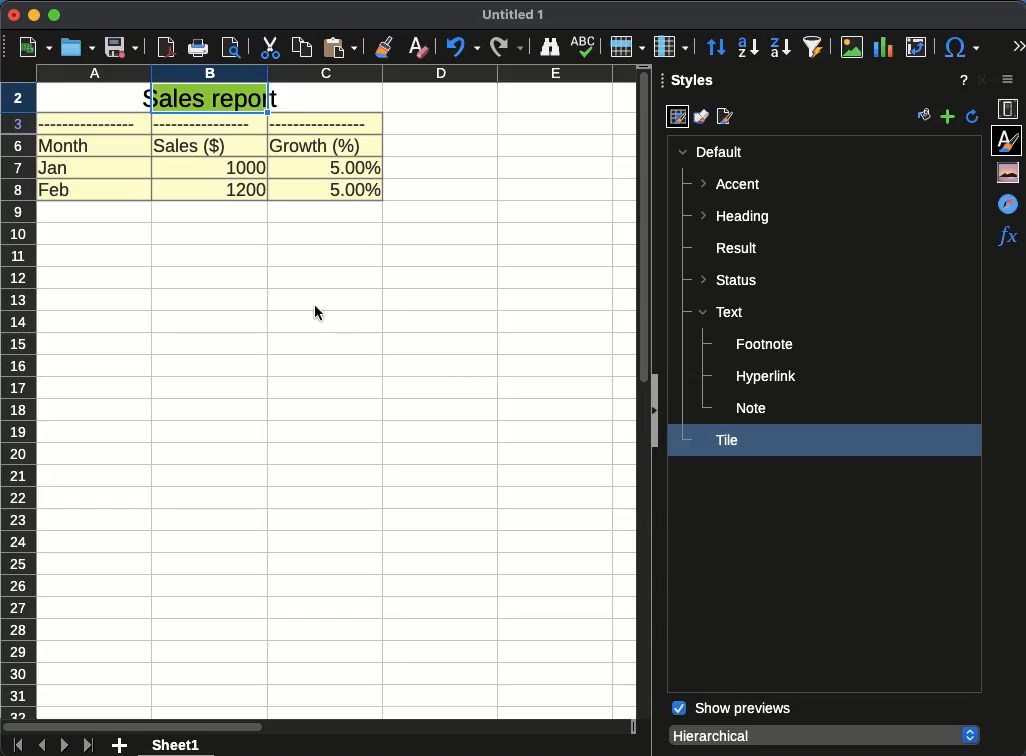 Image resolution: width=1026 pixels, height=756 pixels. What do you see at coordinates (701, 119) in the screenshot?
I see `drawing styles` at bounding box center [701, 119].